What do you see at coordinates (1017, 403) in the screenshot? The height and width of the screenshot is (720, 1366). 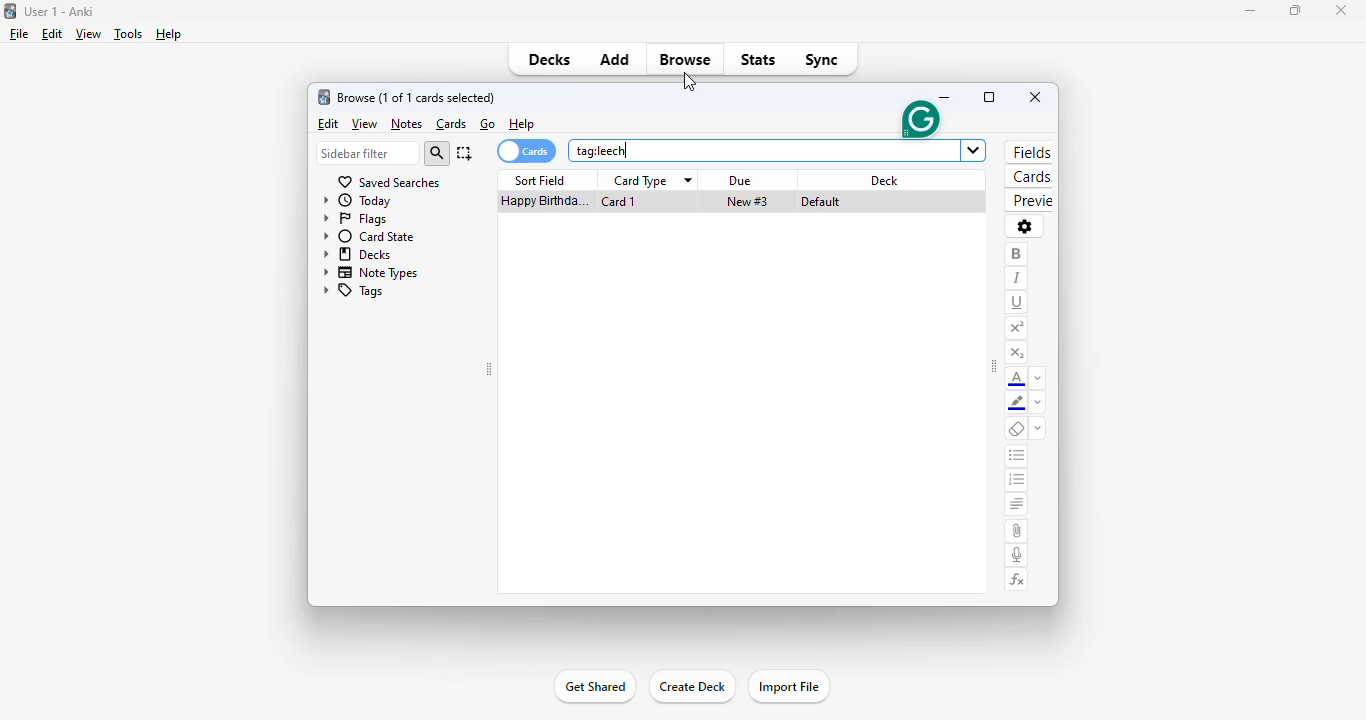 I see `text highlight color` at bounding box center [1017, 403].